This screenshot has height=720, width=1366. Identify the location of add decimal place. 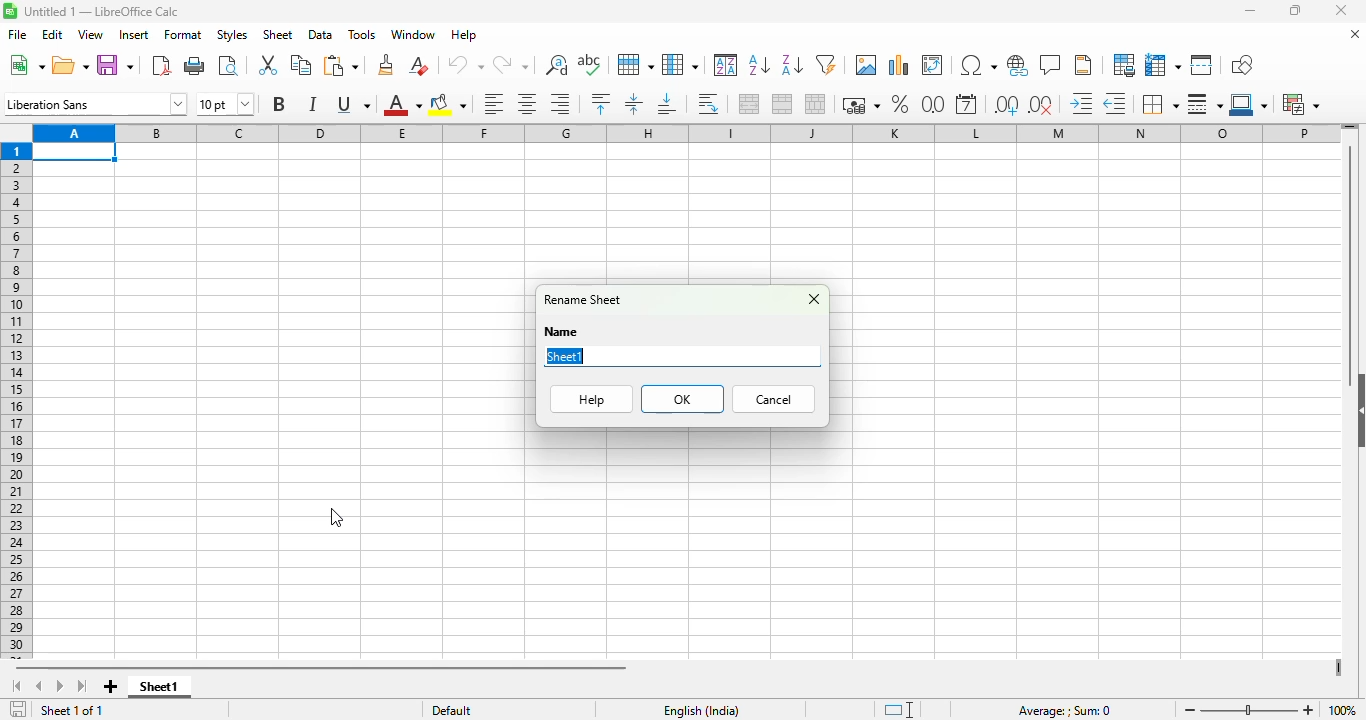
(1006, 105).